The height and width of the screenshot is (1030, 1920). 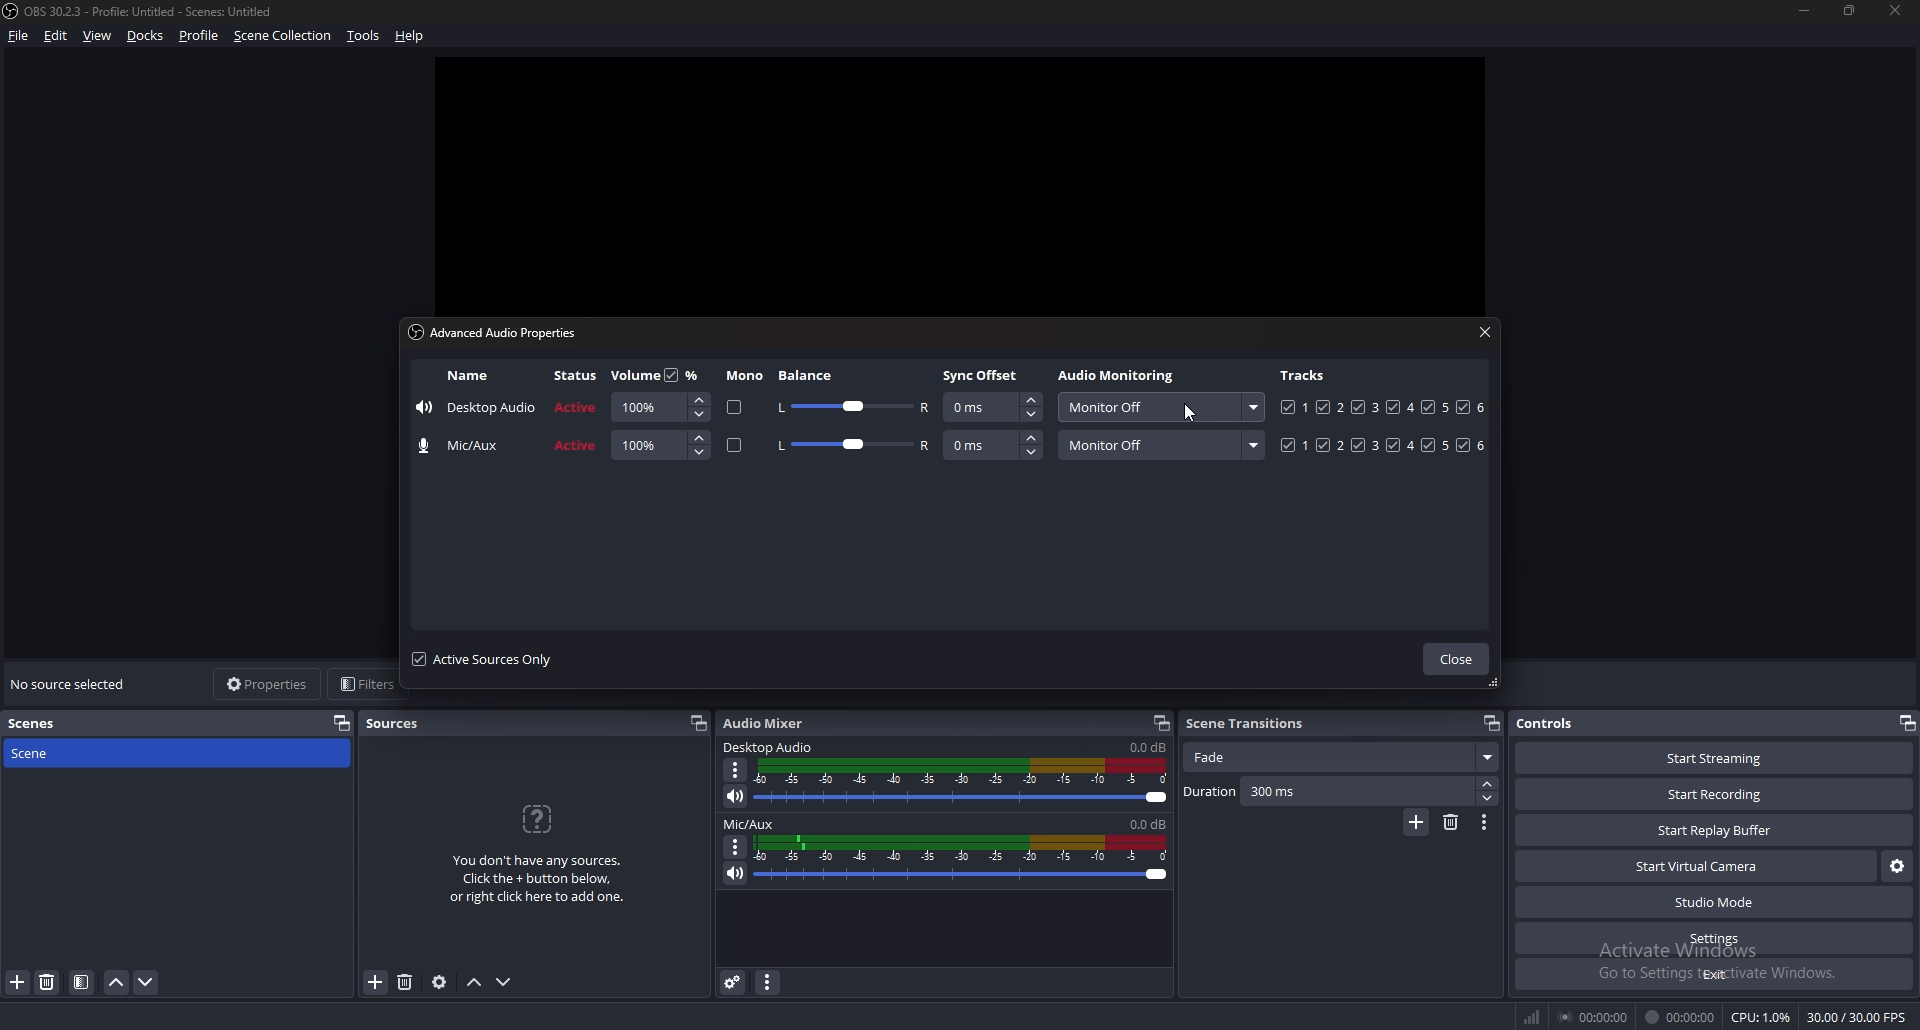 I want to click on volume adjust, so click(x=962, y=858).